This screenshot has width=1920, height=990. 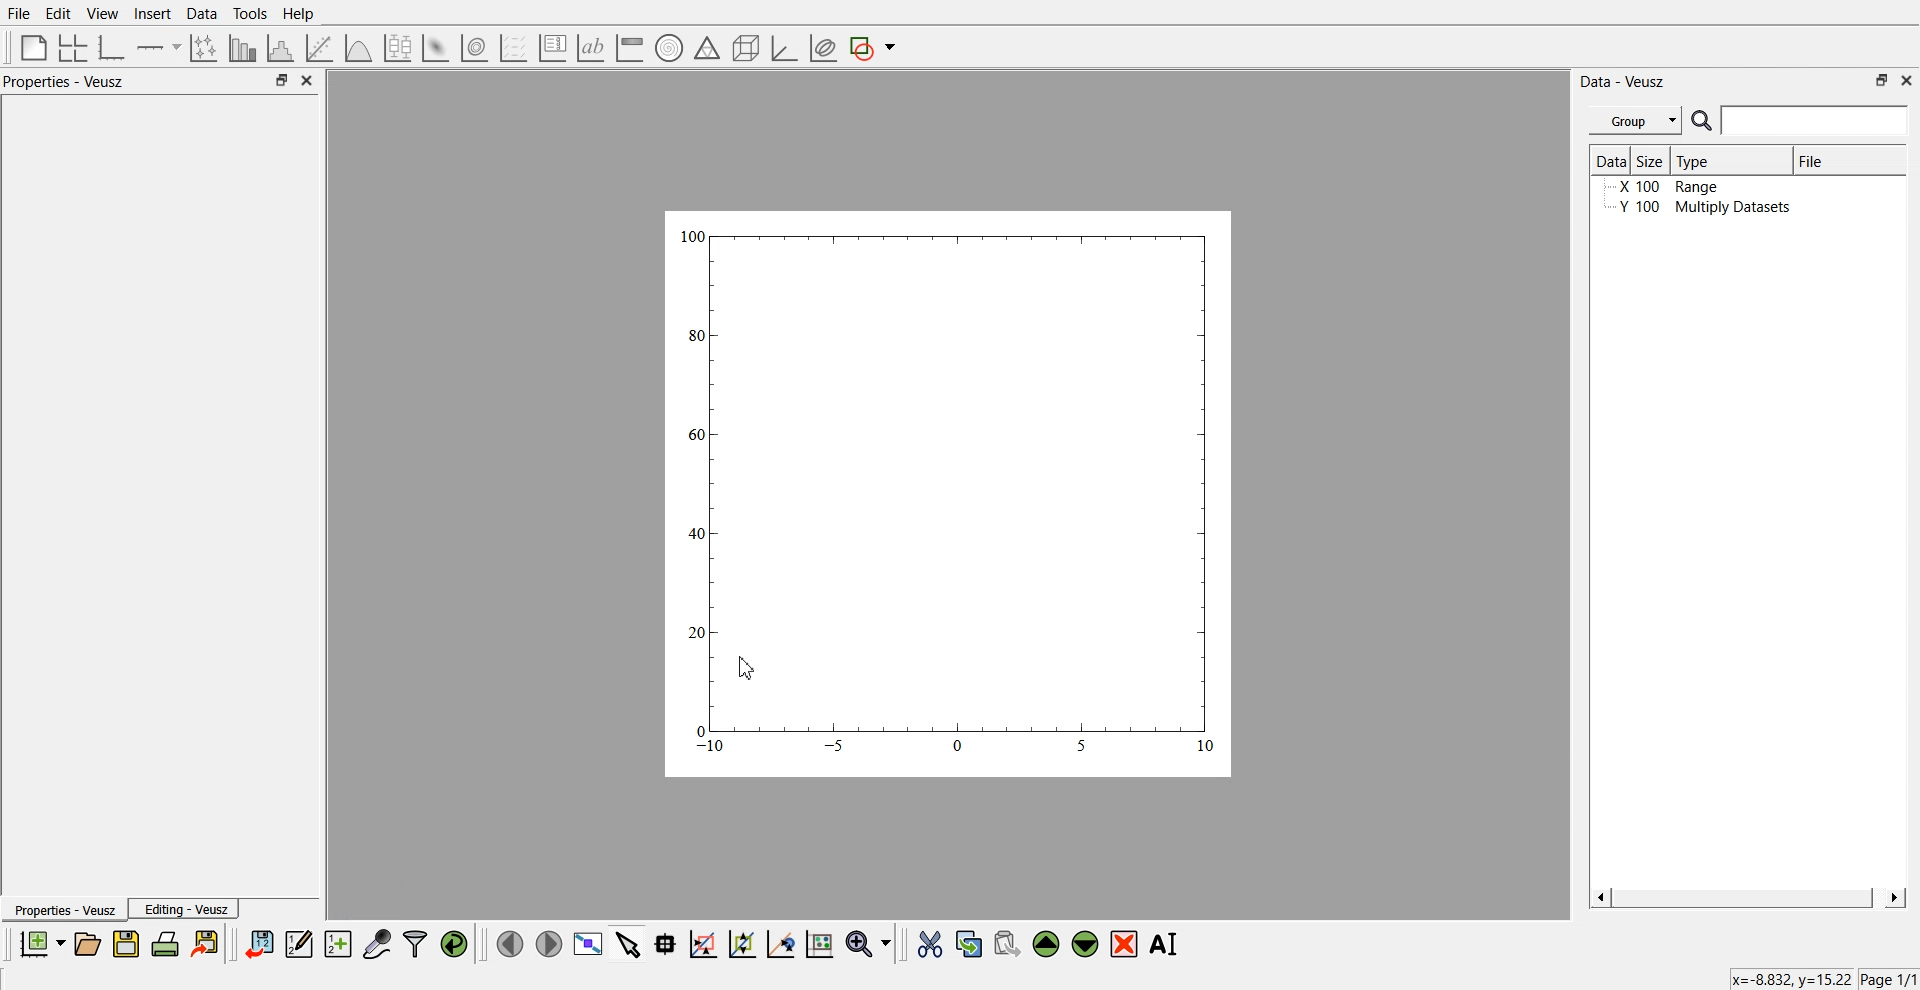 What do you see at coordinates (396, 45) in the screenshot?
I see `plot a boxplot` at bounding box center [396, 45].